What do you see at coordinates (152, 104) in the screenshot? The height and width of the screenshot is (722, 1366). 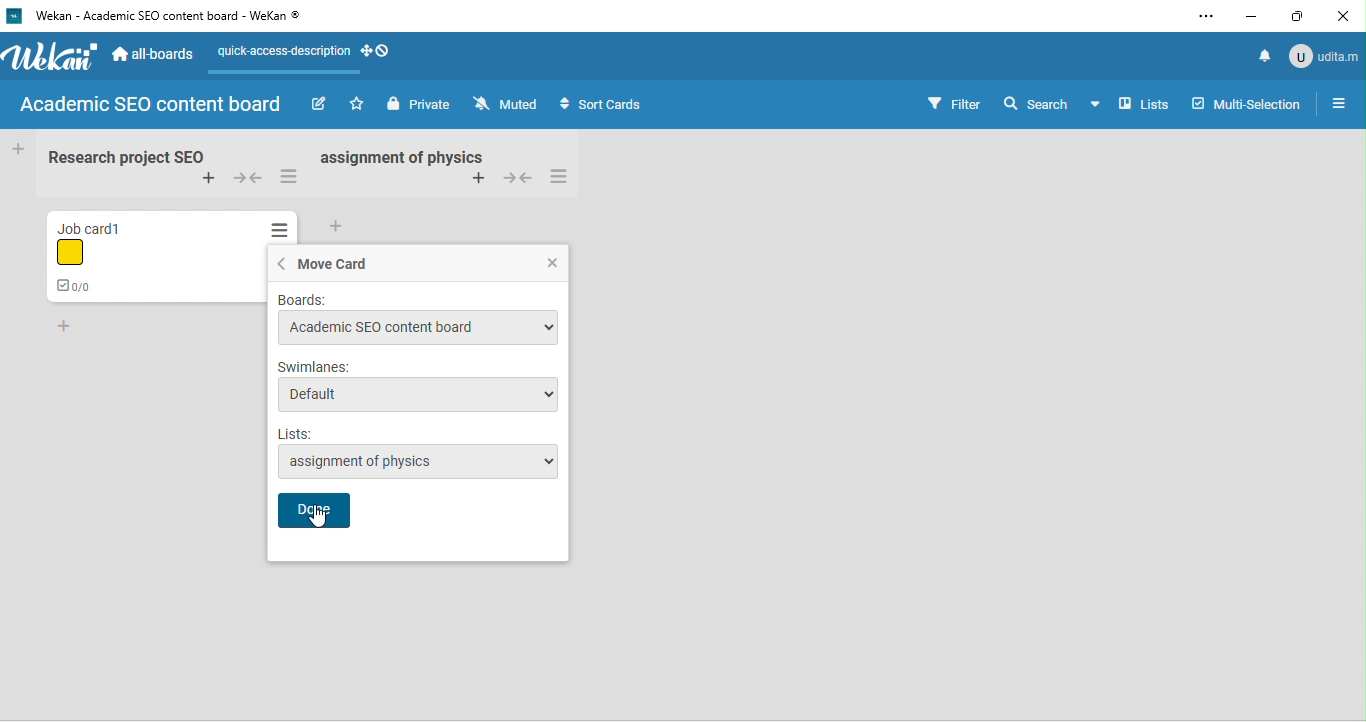 I see `Academic SEO content board` at bounding box center [152, 104].